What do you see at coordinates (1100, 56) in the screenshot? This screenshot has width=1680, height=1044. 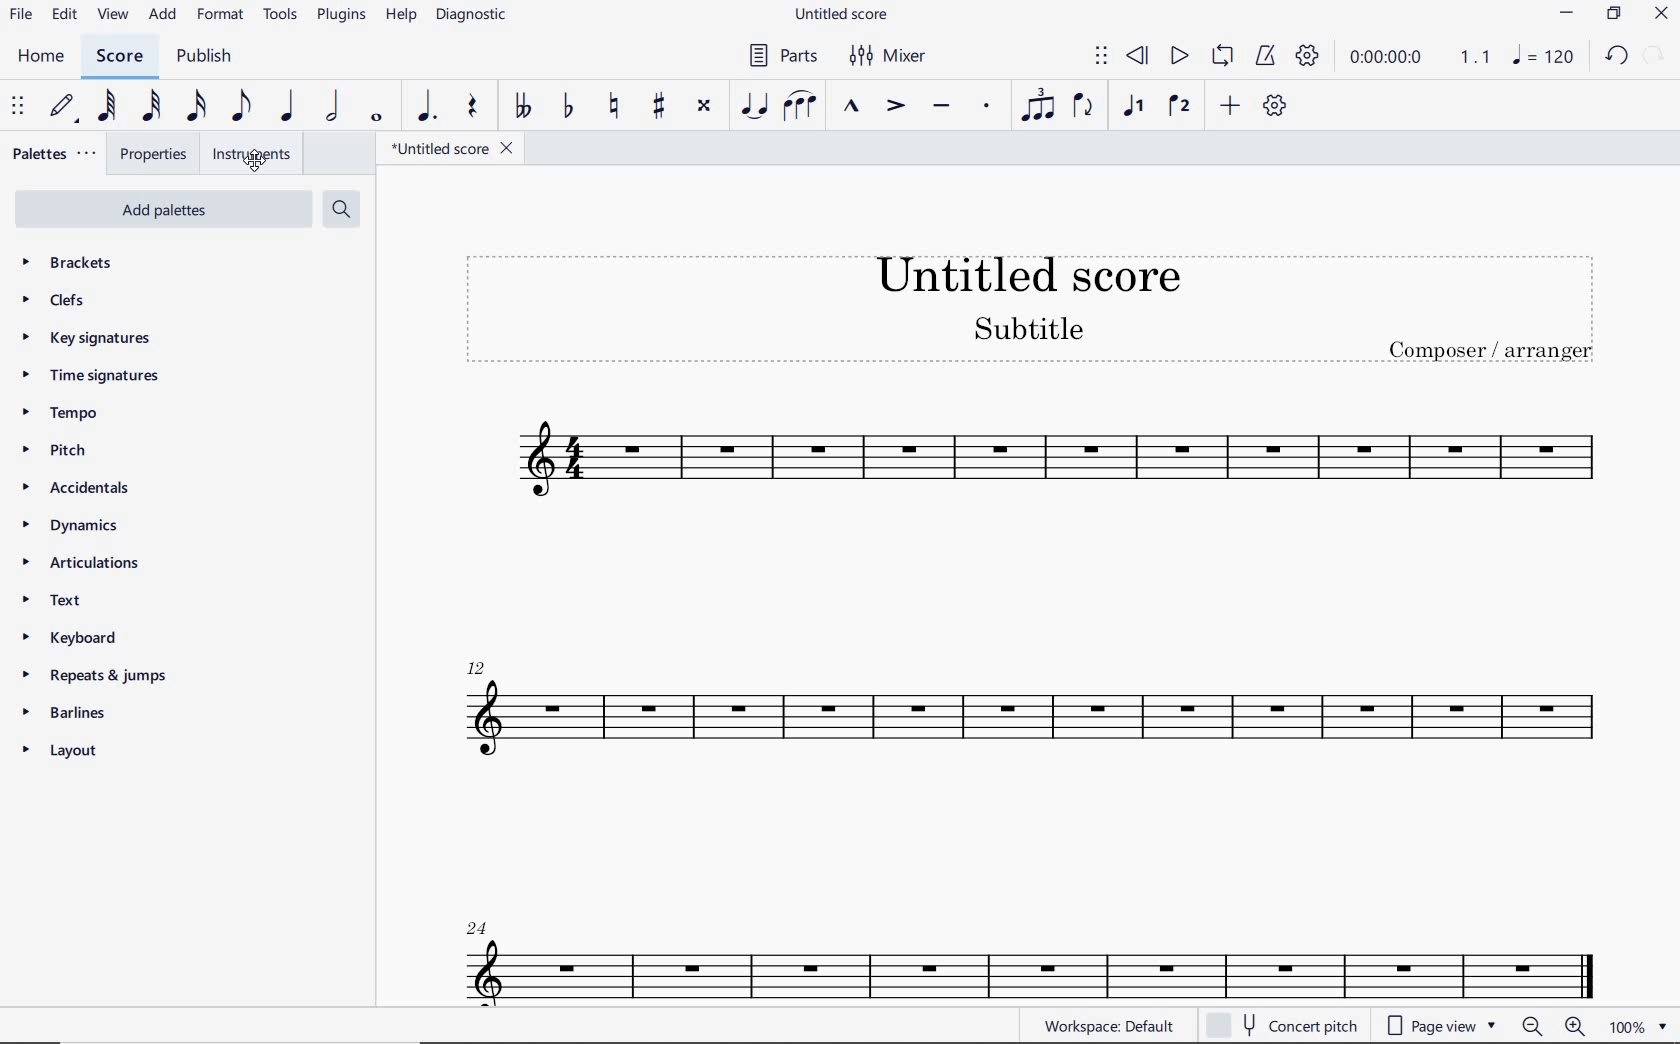 I see `SELECT TO MOVE` at bounding box center [1100, 56].